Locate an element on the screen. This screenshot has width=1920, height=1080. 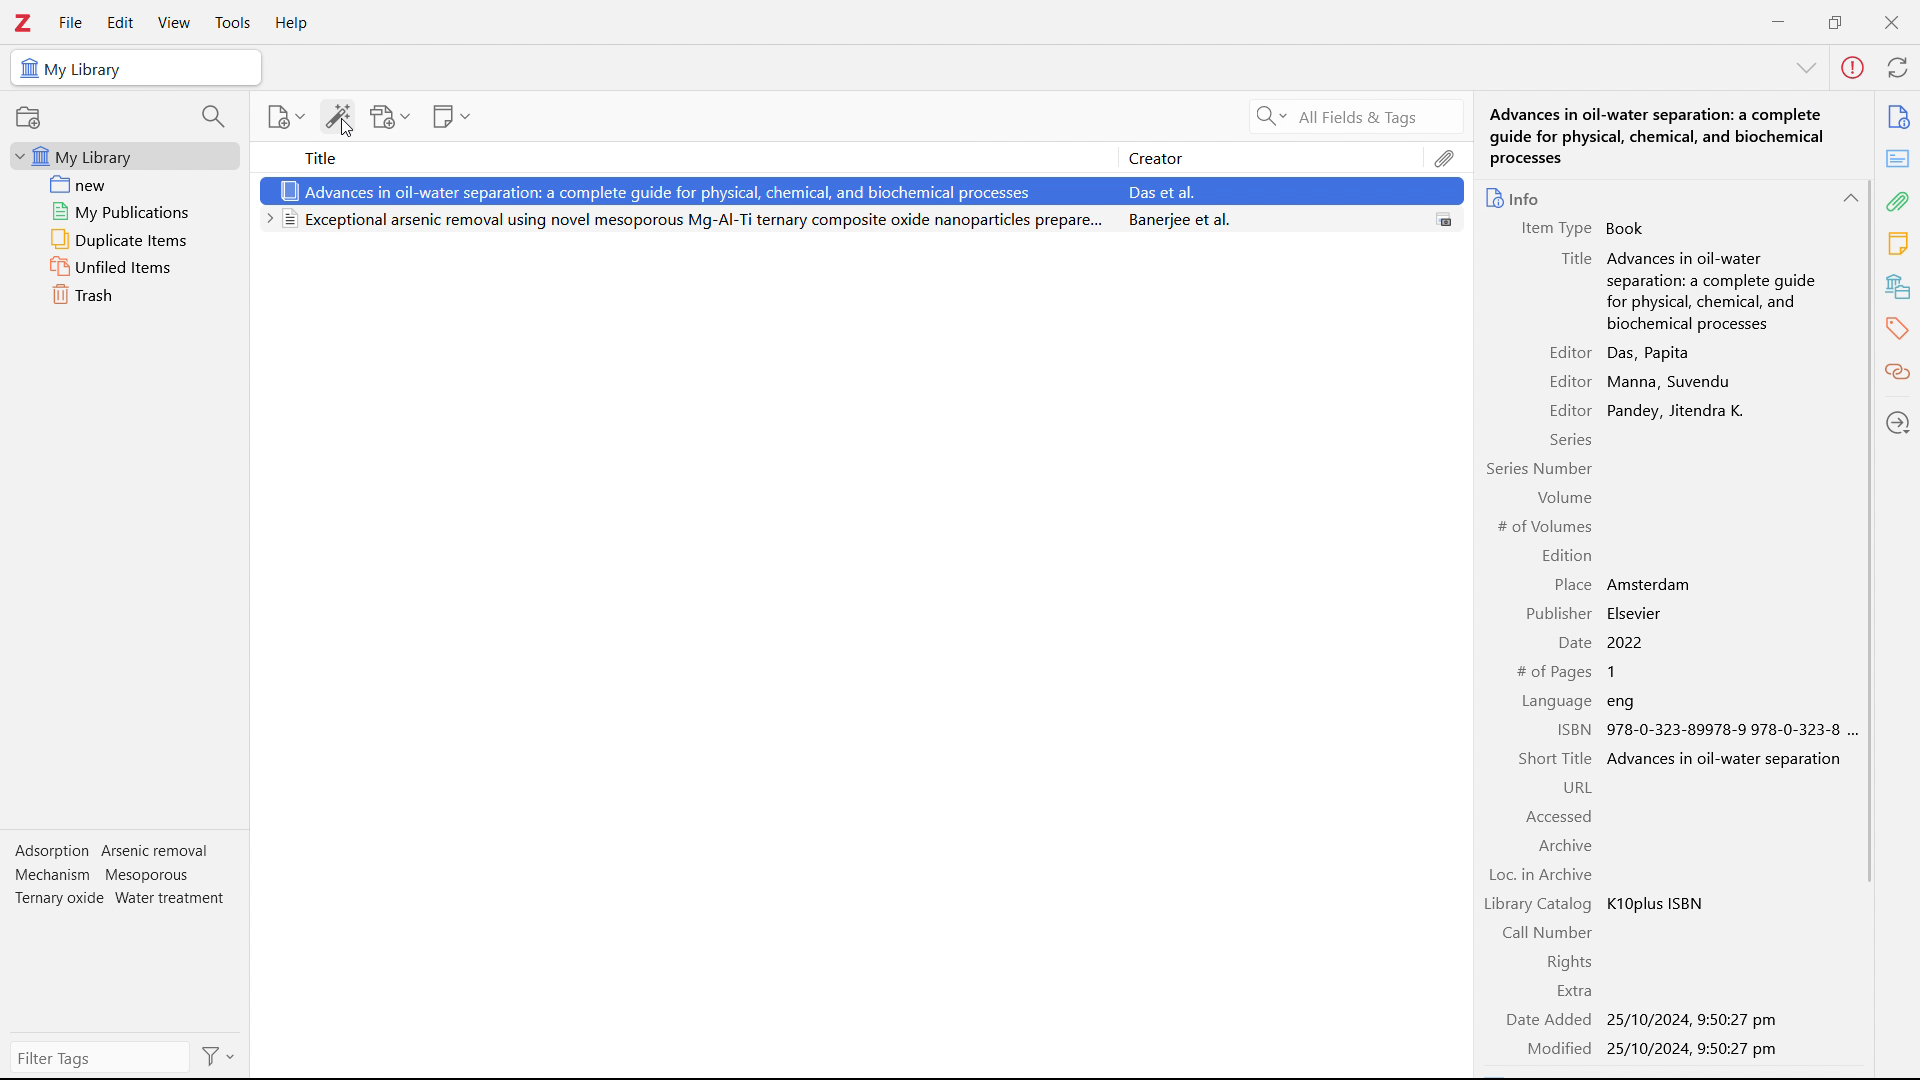
Language is located at coordinates (1556, 702).